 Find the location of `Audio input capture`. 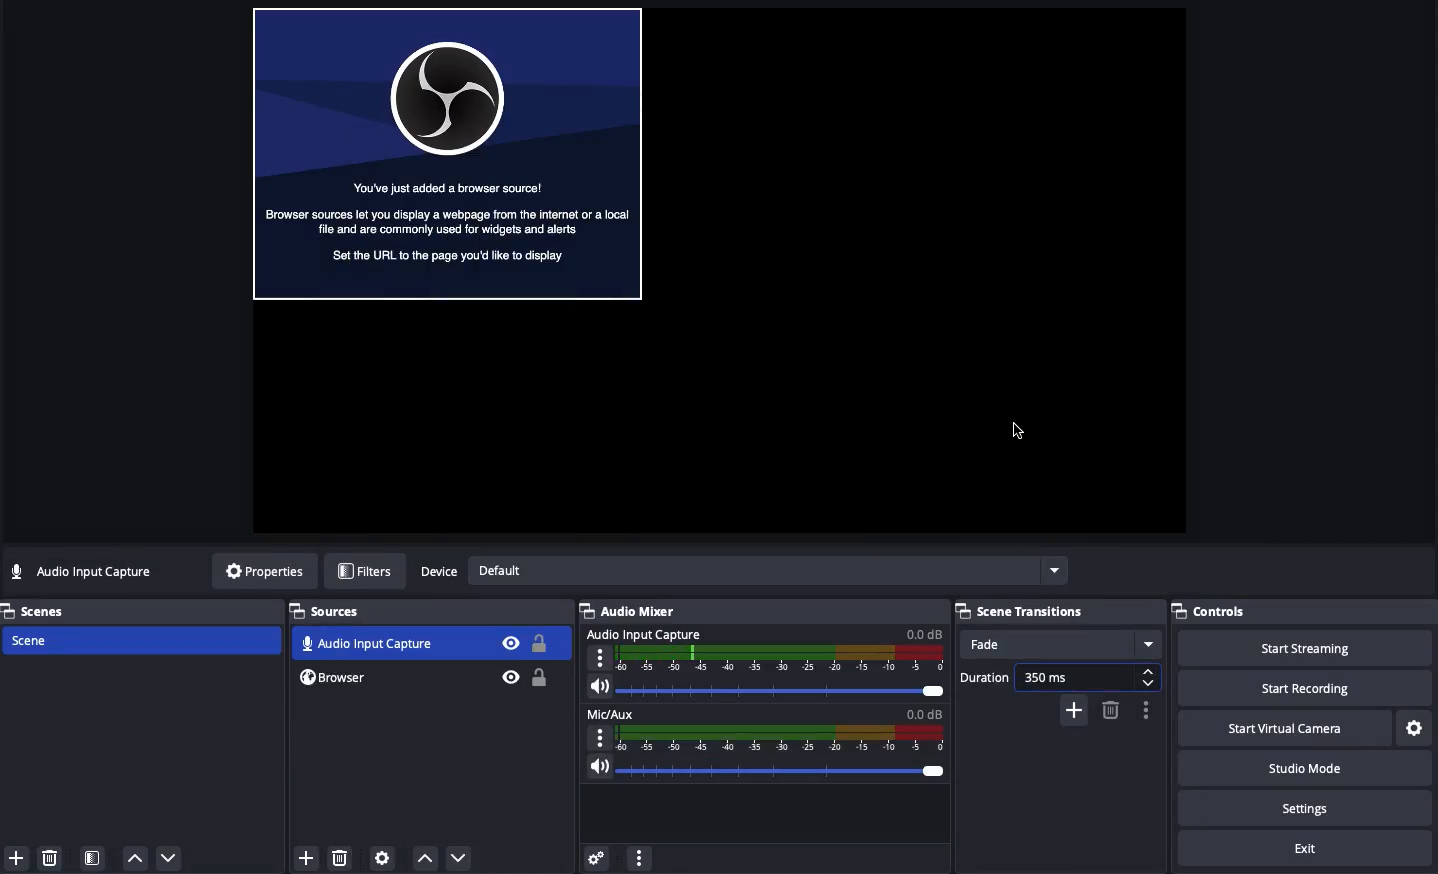

Audio input capture is located at coordinates (770, 649).